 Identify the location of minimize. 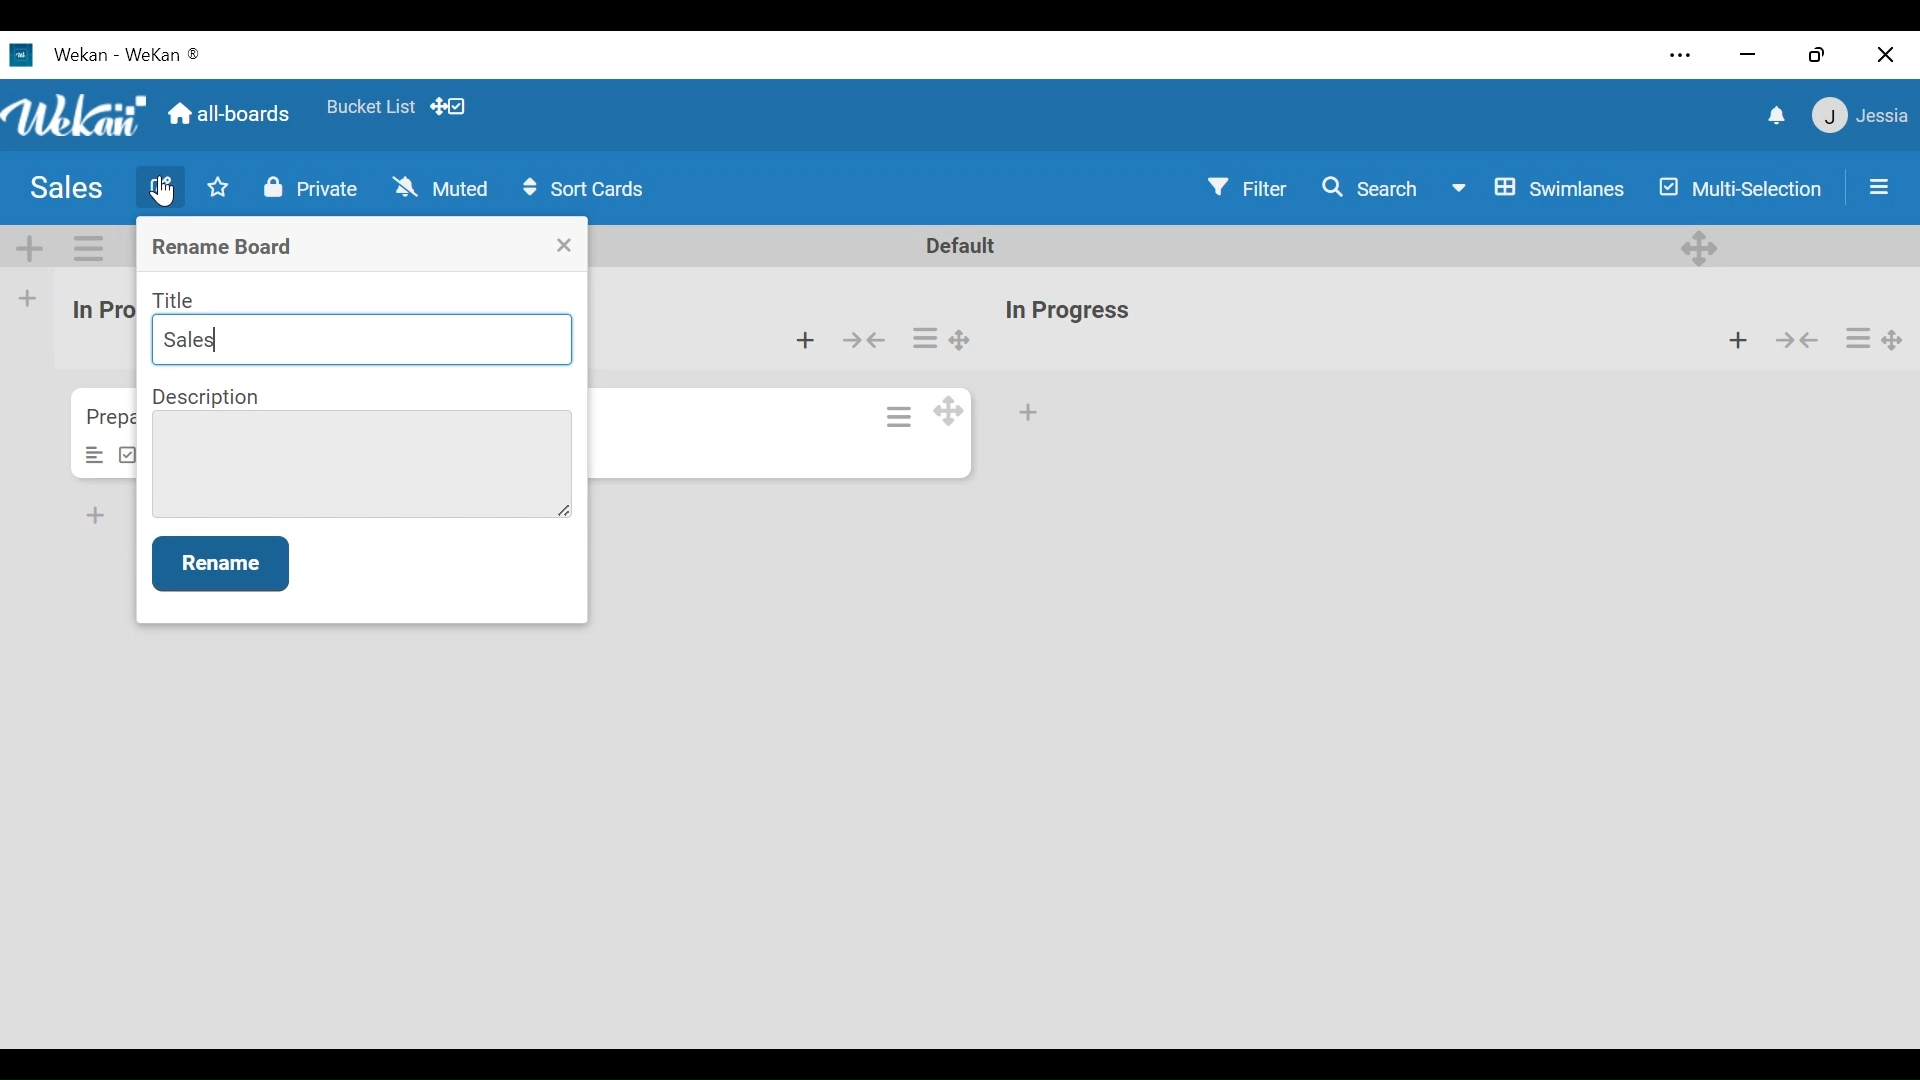
(1749, 53).